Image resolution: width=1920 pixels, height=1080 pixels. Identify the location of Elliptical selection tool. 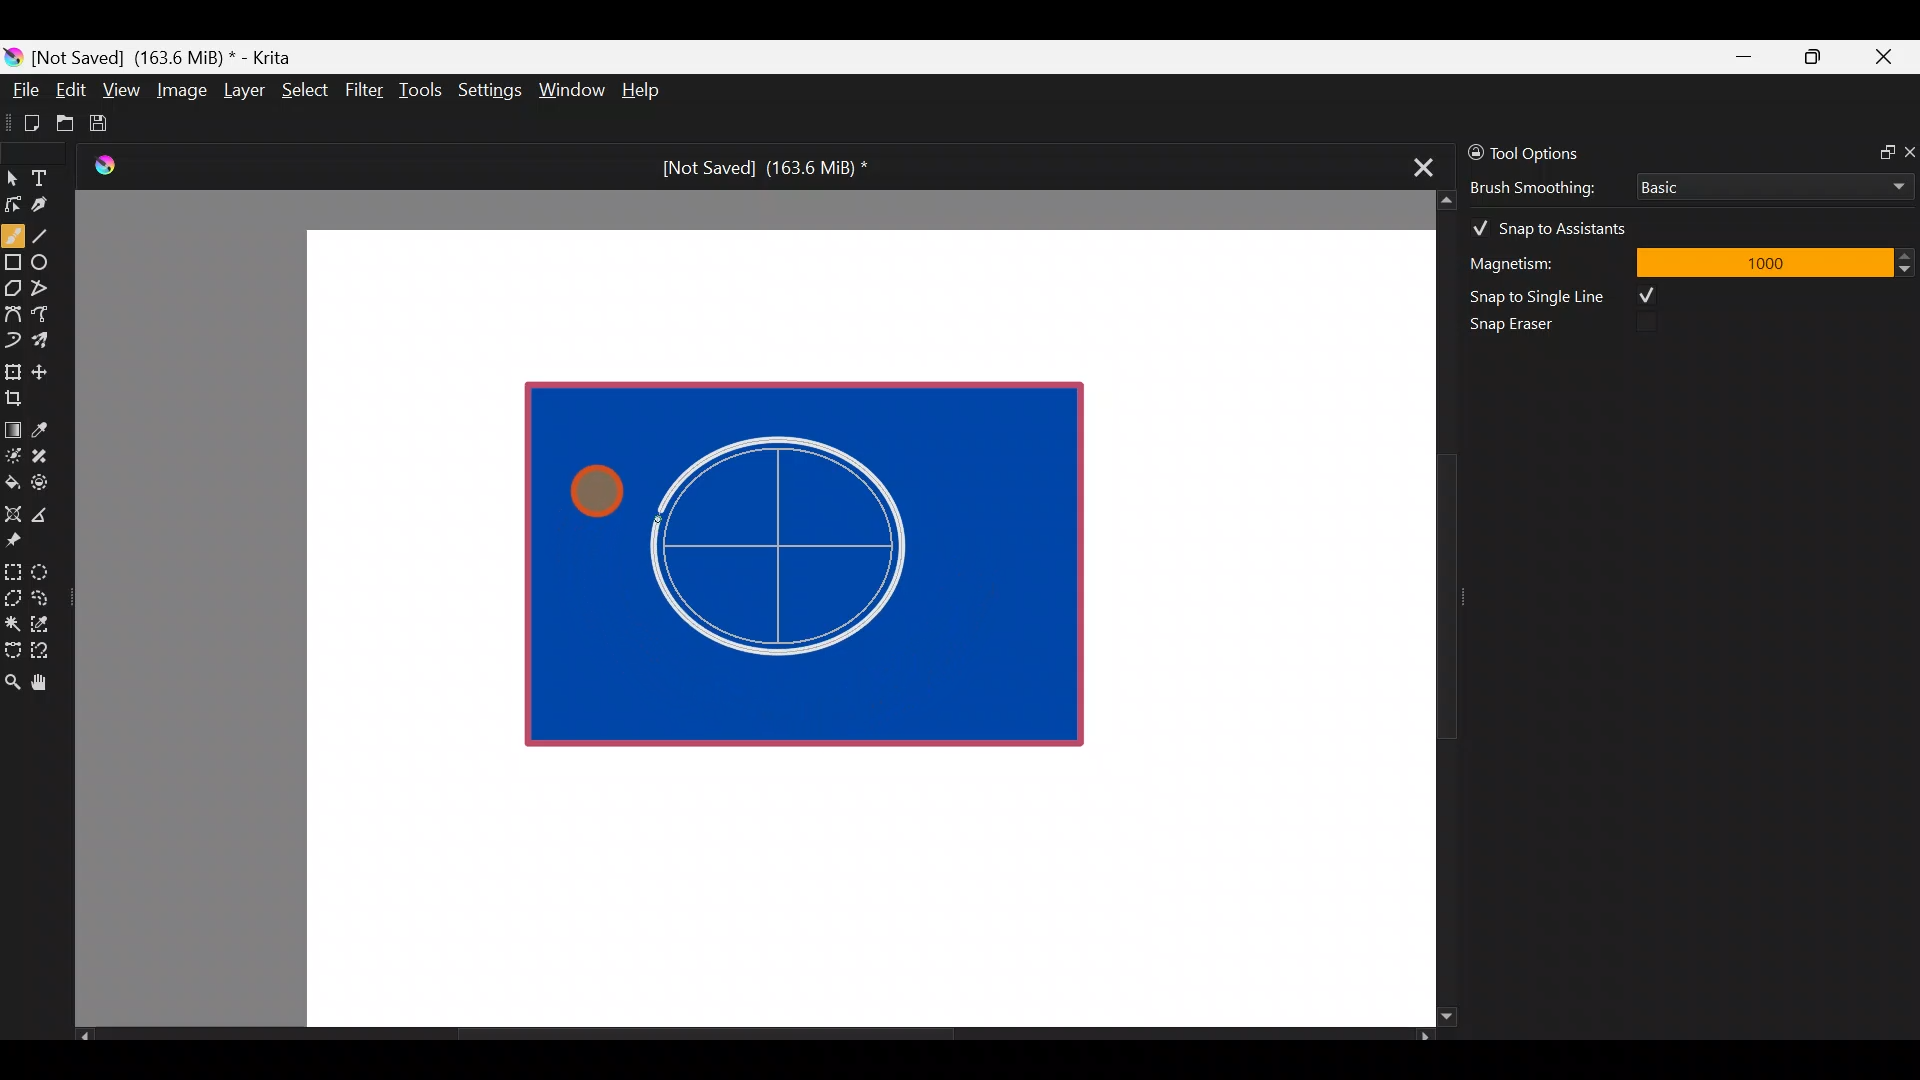
(47, 569).